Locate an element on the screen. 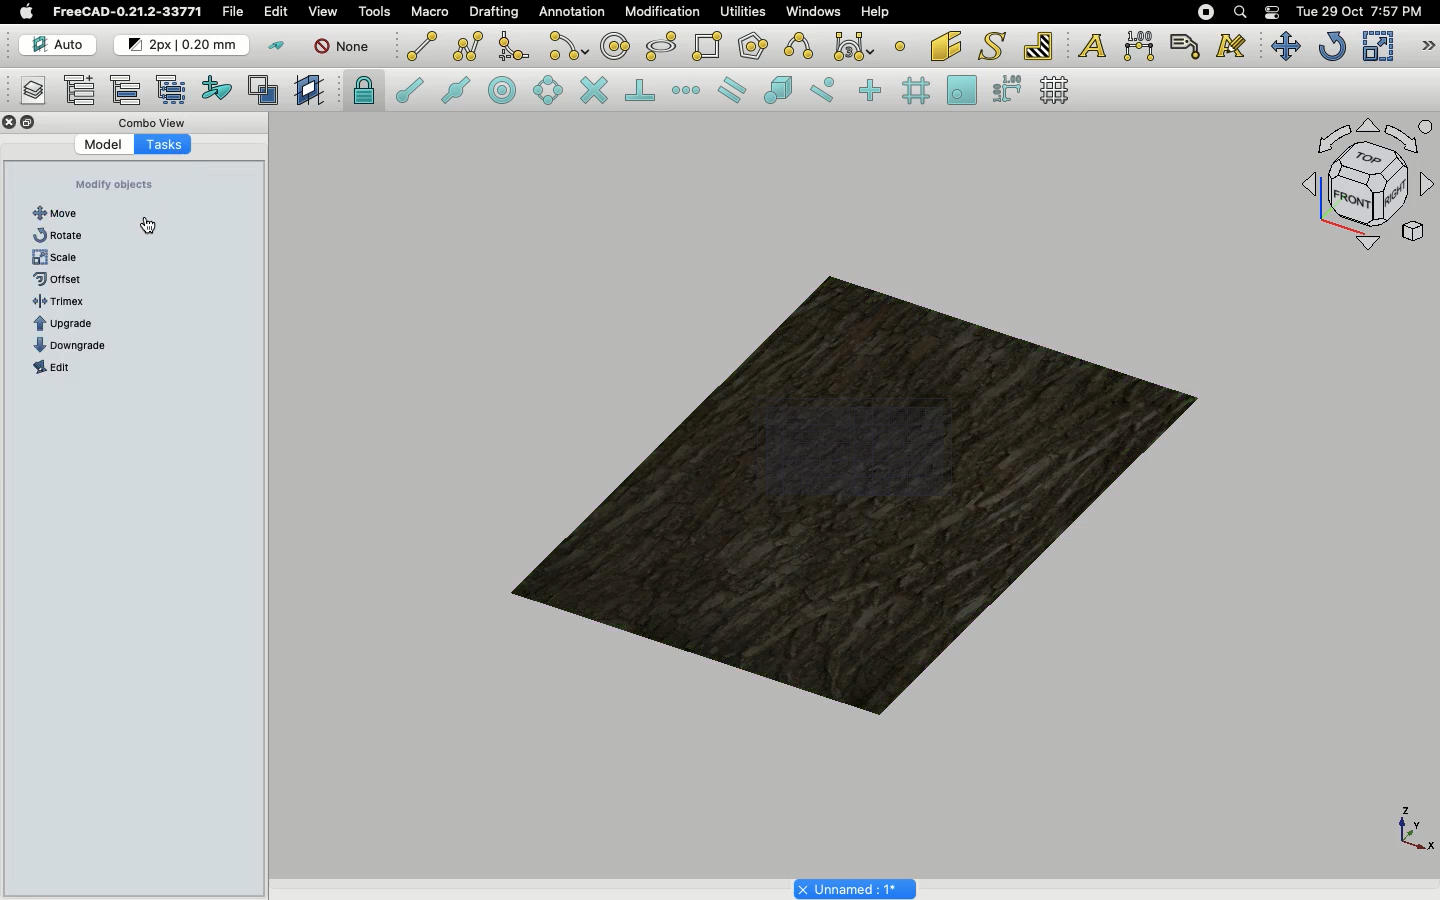 Image resolution: width=1440 pixels, height=900 pixels. Snap center is located at coordinates (508, 89).